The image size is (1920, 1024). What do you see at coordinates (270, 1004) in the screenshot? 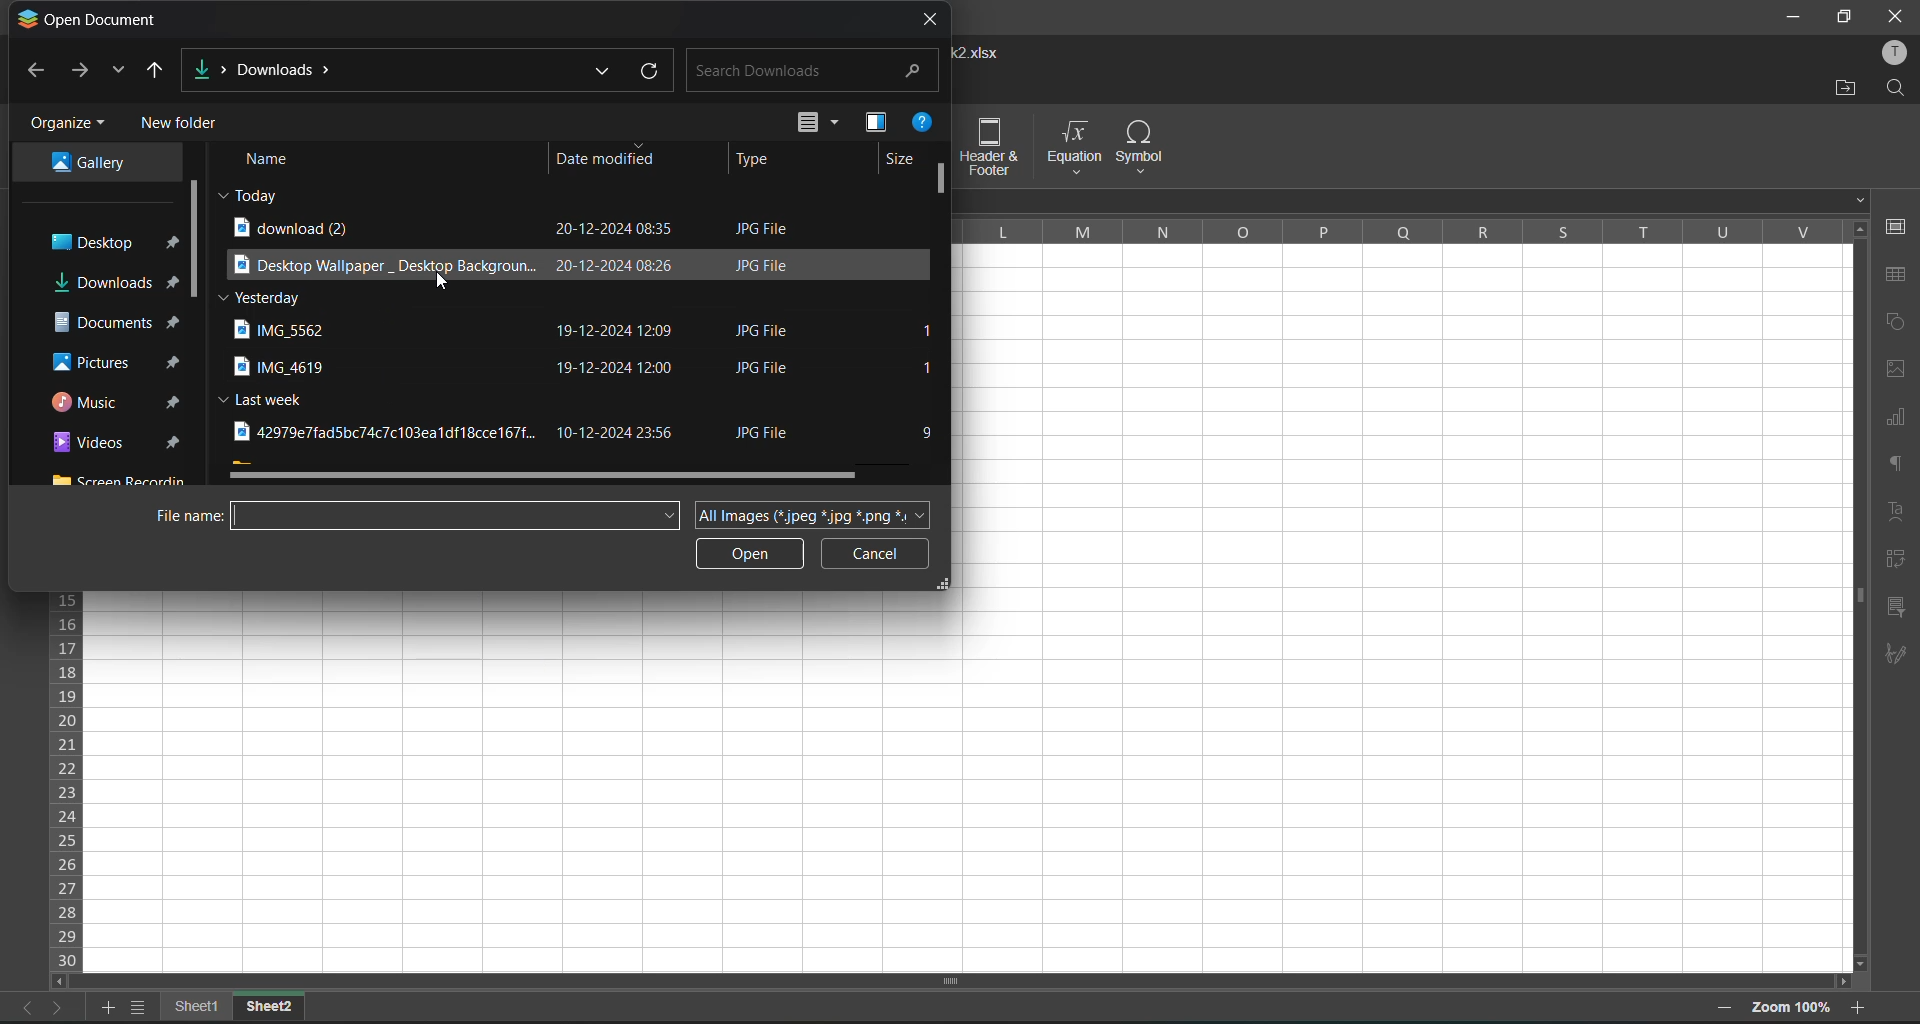
I see `sheet2` at bounding box center [270, 1004].